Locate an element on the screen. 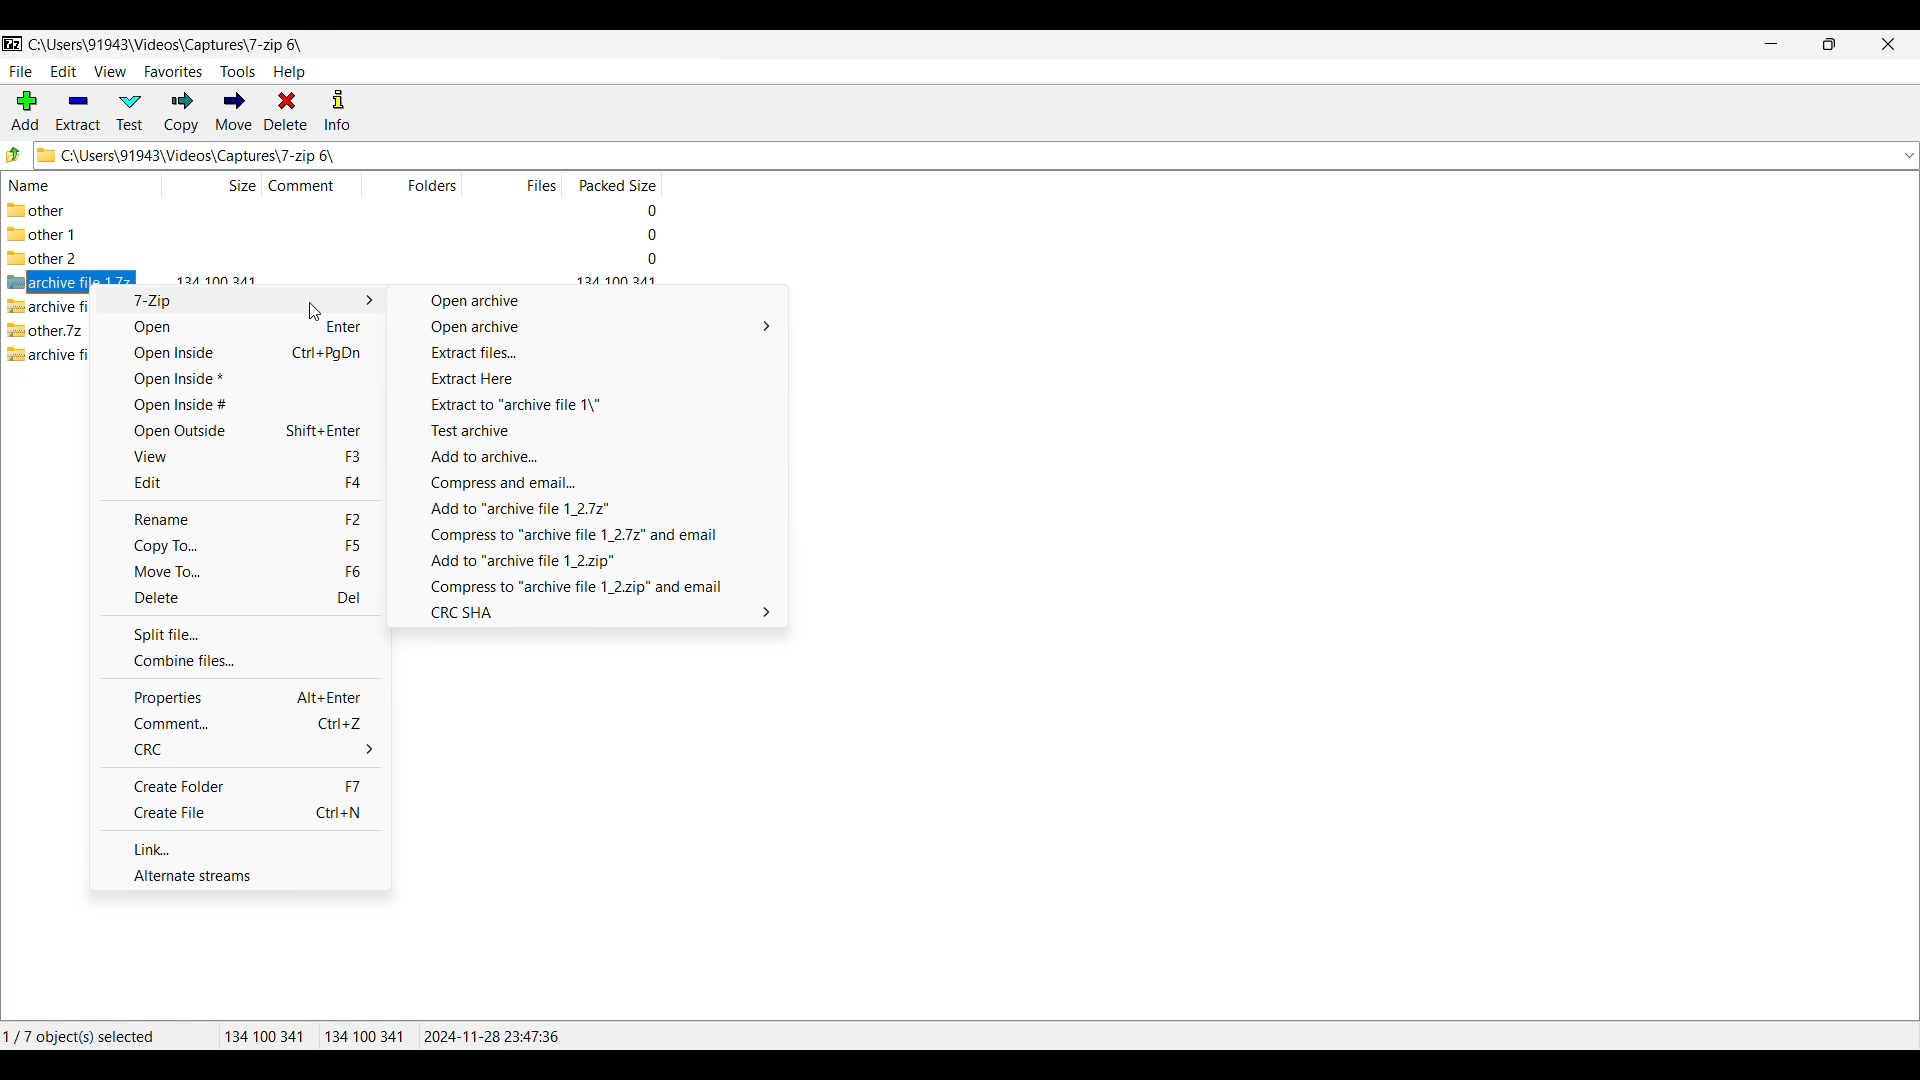 The image size is (1920, 1080). Open outside is located at coordinates (238, 431).